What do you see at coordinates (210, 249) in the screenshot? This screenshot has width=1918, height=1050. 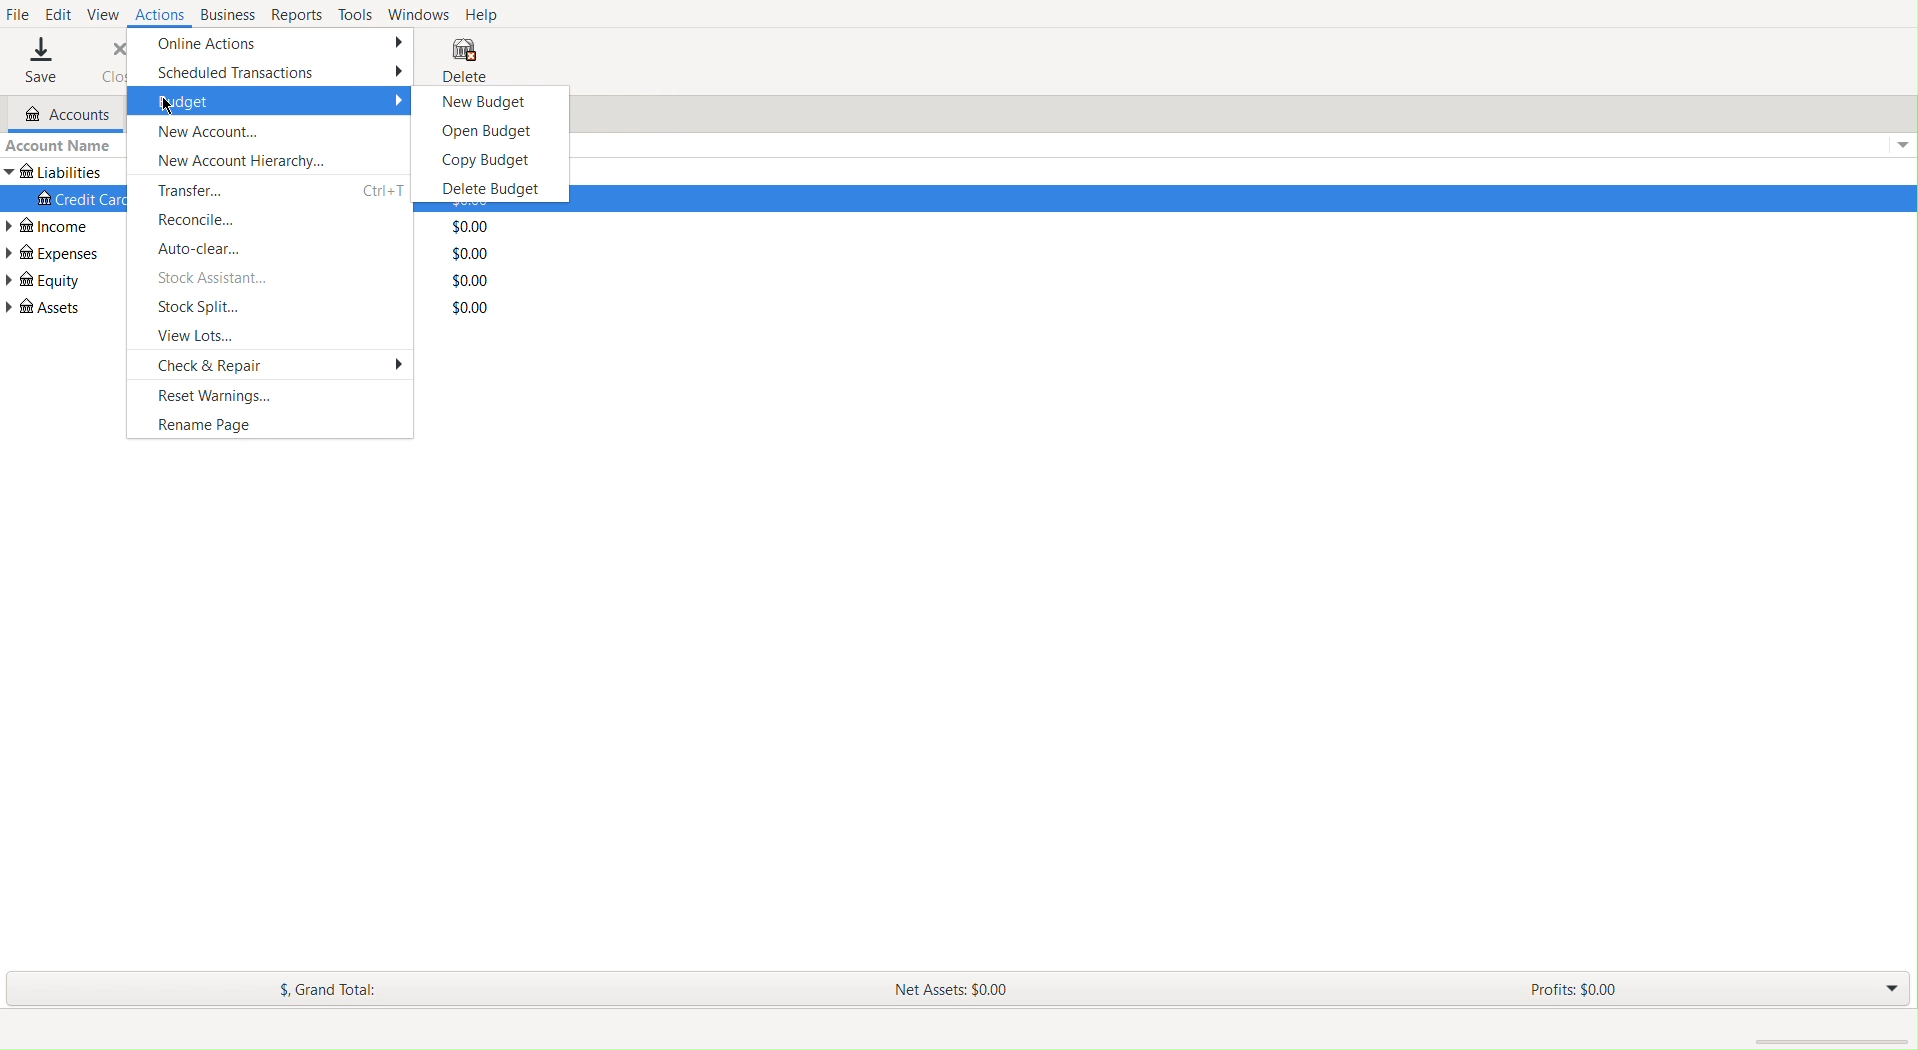 I see `Auto-clear` at bounding box center [210, 249].